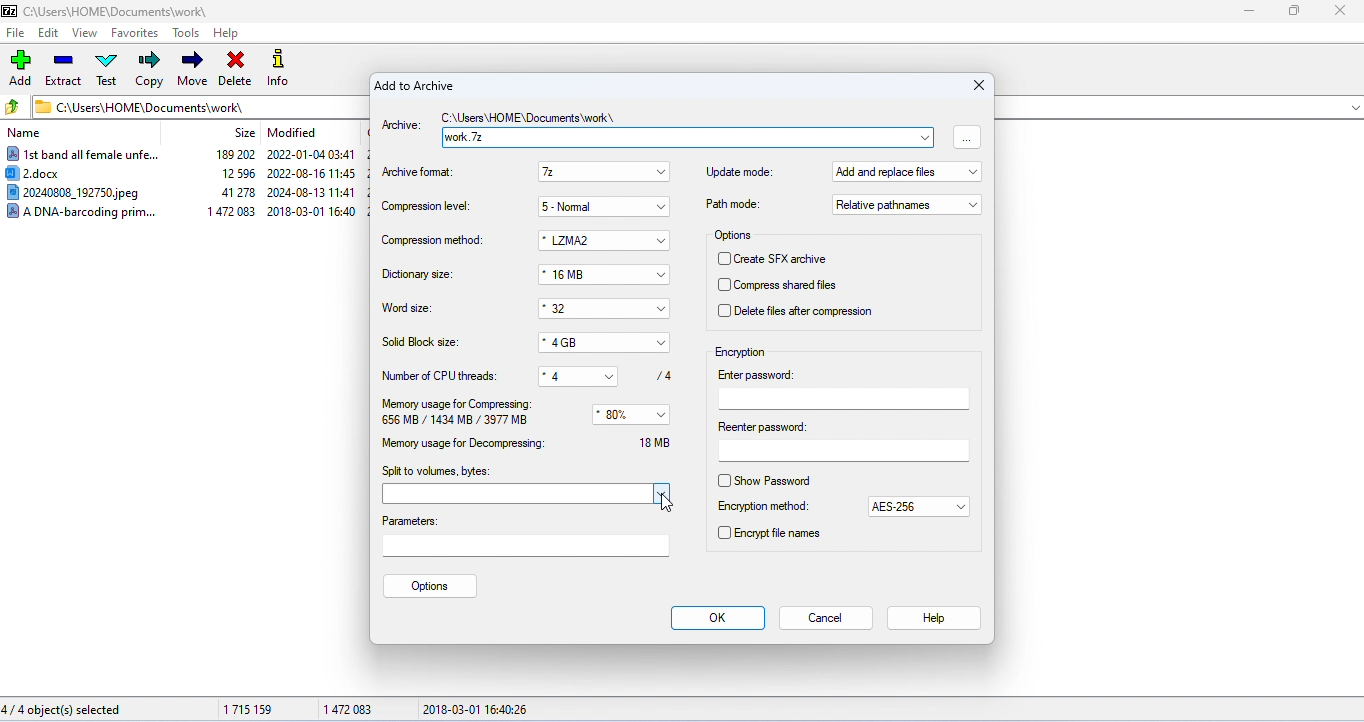 This screenshot has height=722, width=1364. Describe the element at coordinates (63, 69) in the screenshot. I see `extract` at that location.